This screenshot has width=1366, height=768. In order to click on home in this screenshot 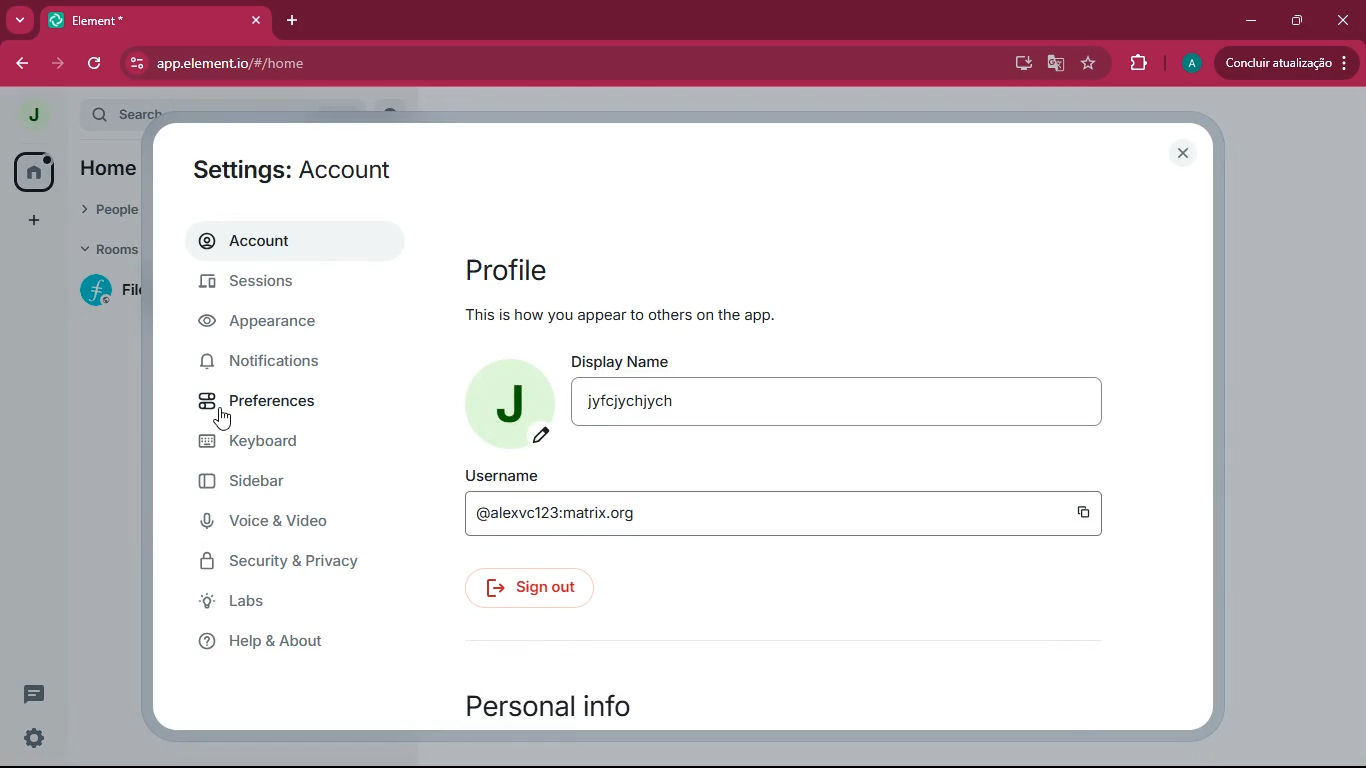, I will do `click(34, 170)`.